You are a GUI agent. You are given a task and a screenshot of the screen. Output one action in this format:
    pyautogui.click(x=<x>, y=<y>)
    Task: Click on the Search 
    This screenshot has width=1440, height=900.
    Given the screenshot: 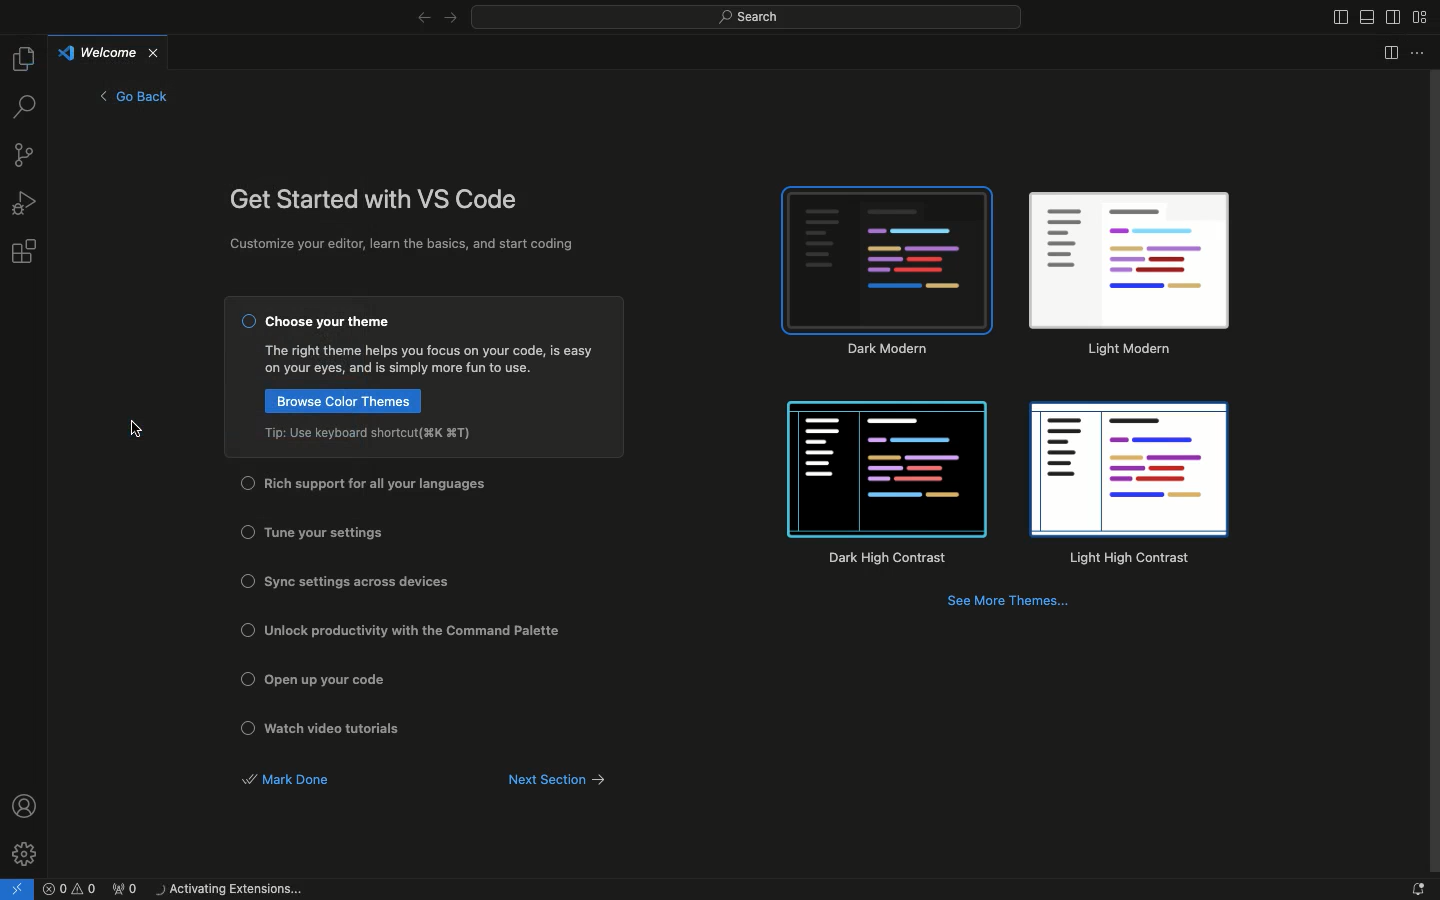 What is the action you would take?
    pyautogui.click(x=746, y=19)
    